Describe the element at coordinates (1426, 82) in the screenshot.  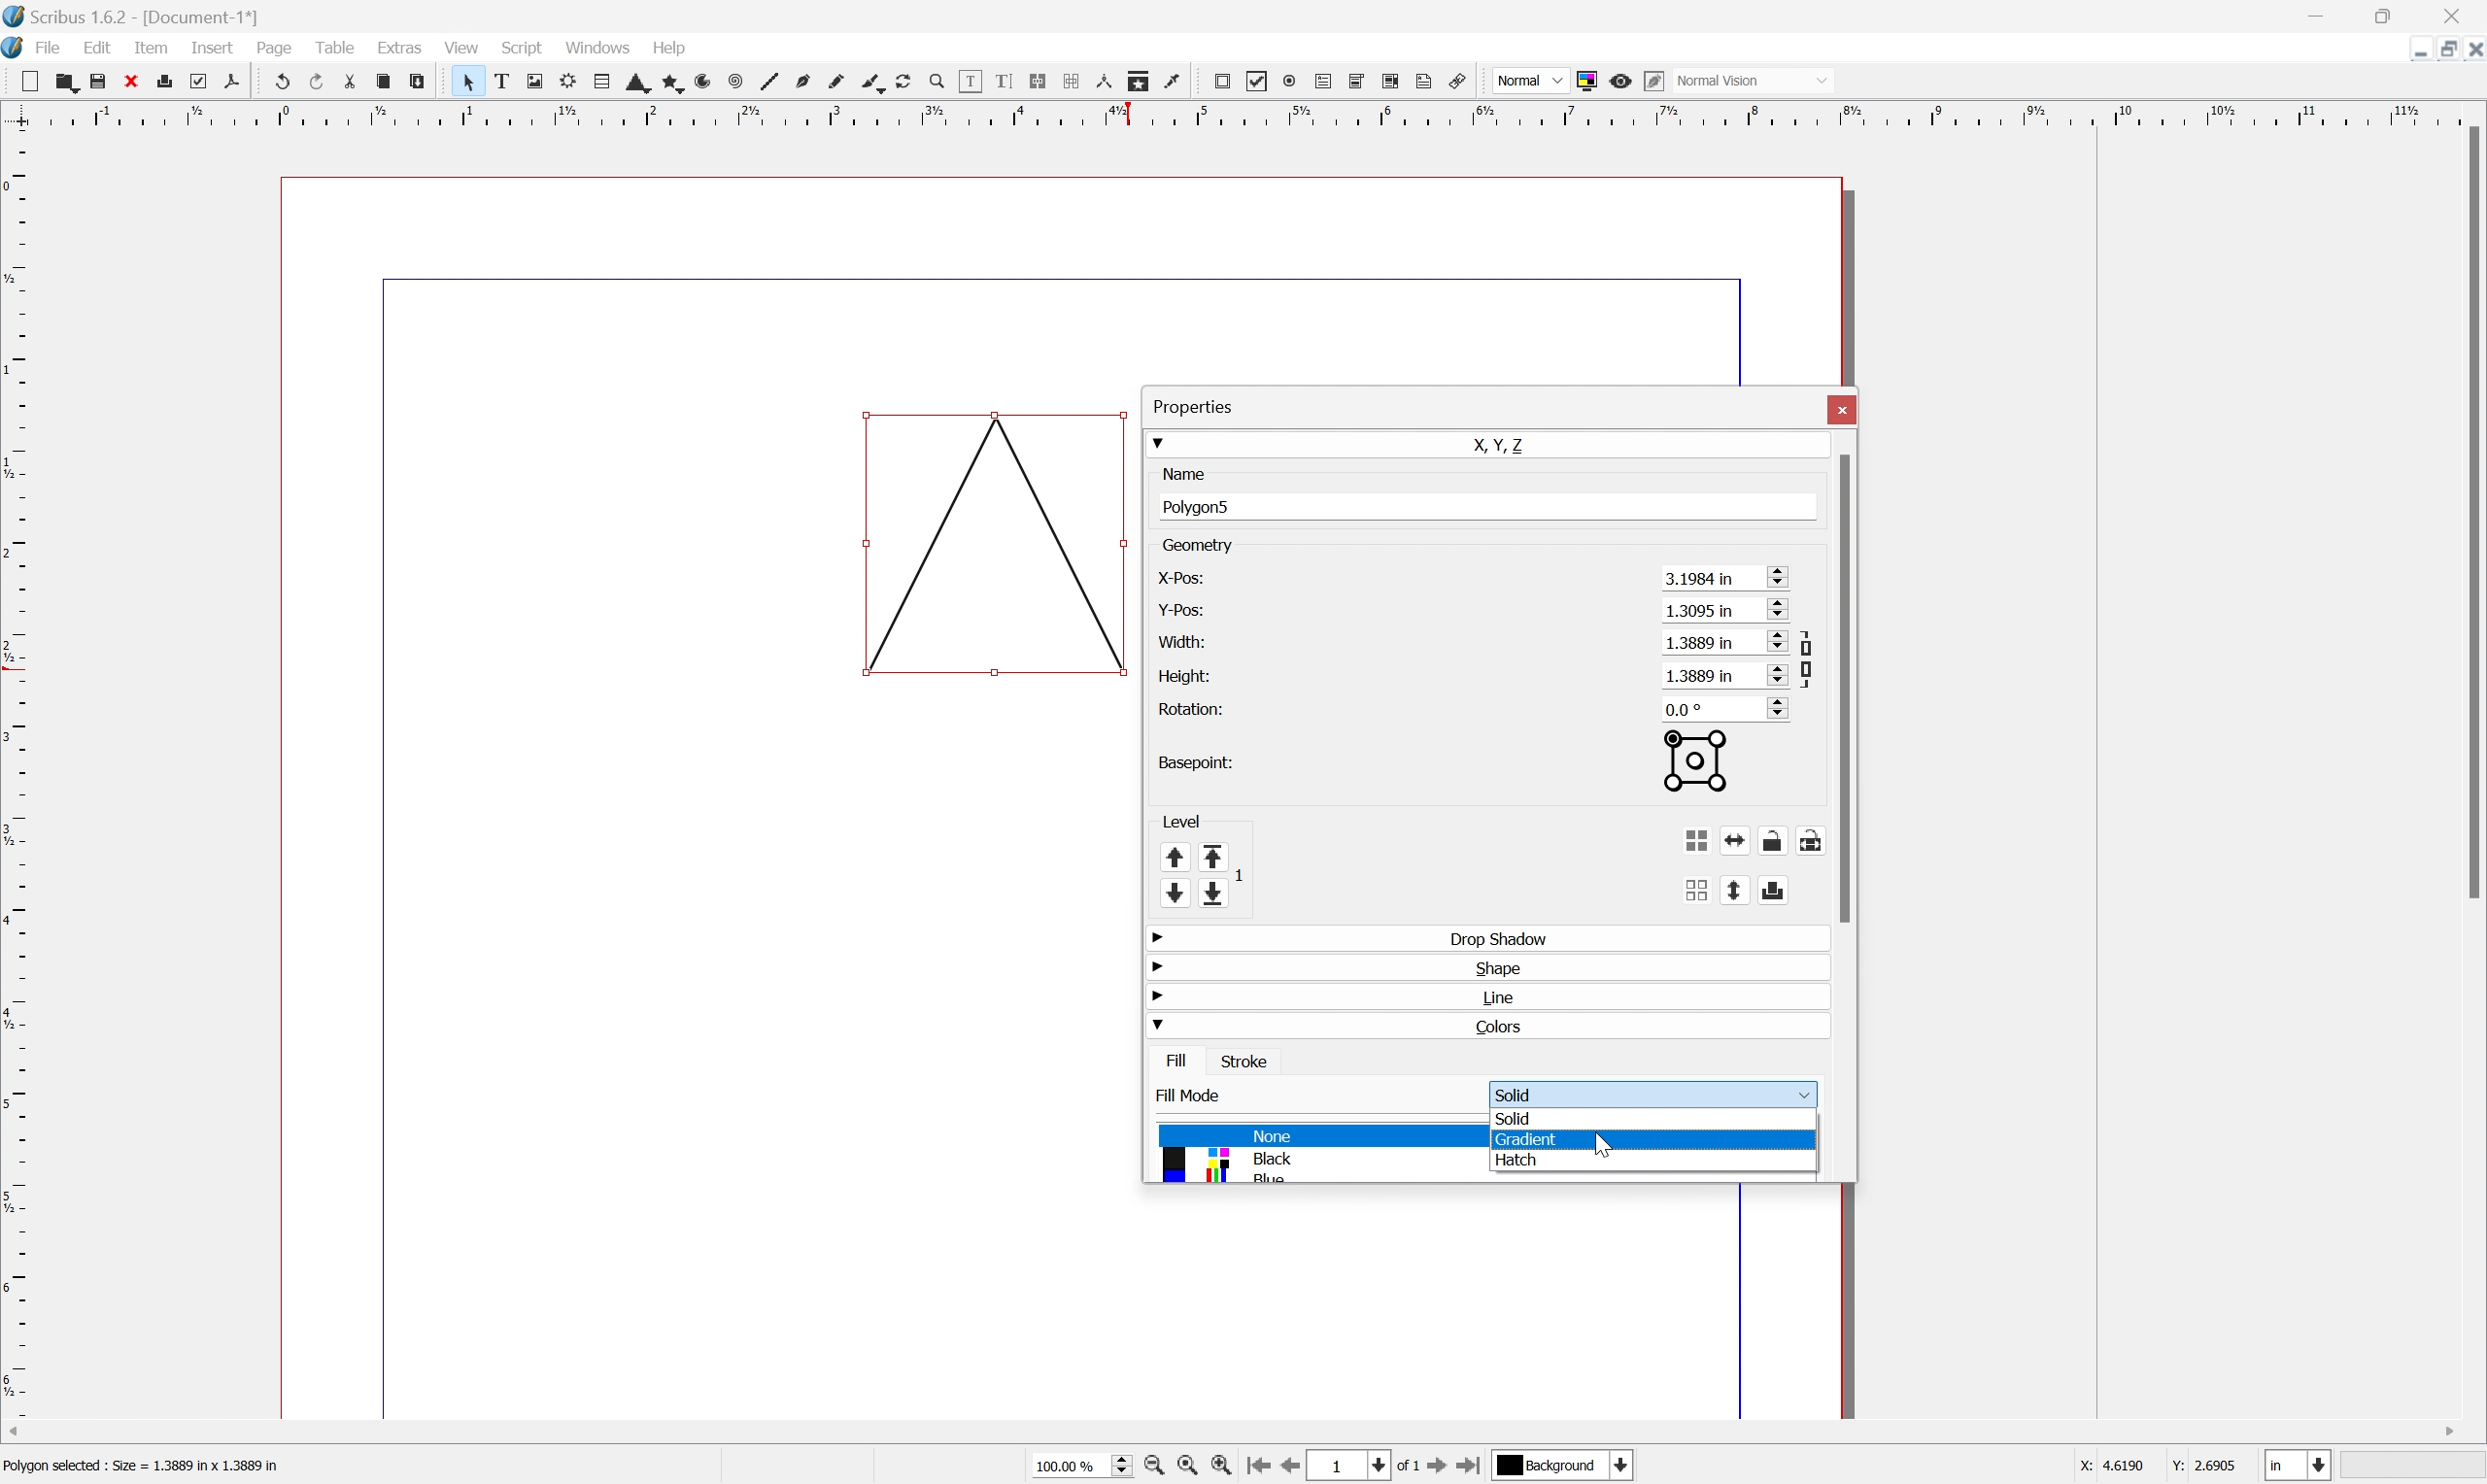
I see `Text annotation` at that location.